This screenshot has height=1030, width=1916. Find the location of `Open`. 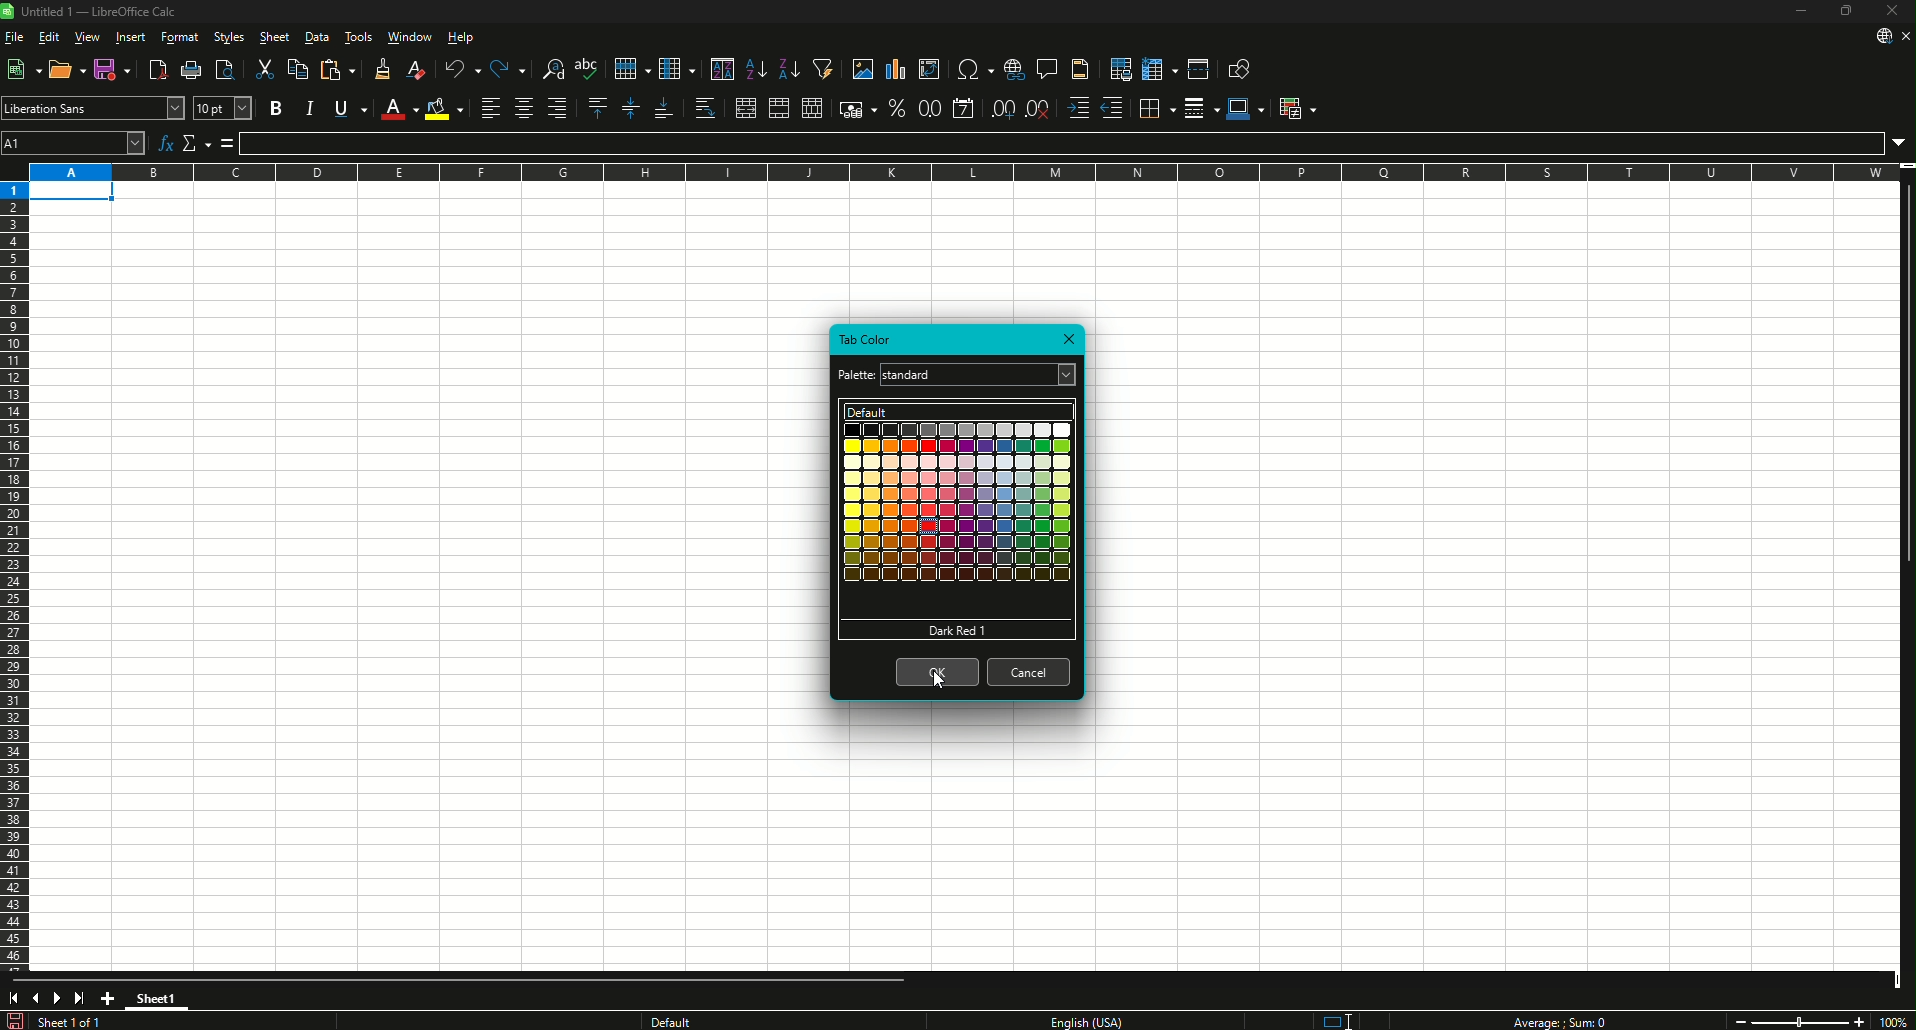

Open is located at coordinates (67, 69).